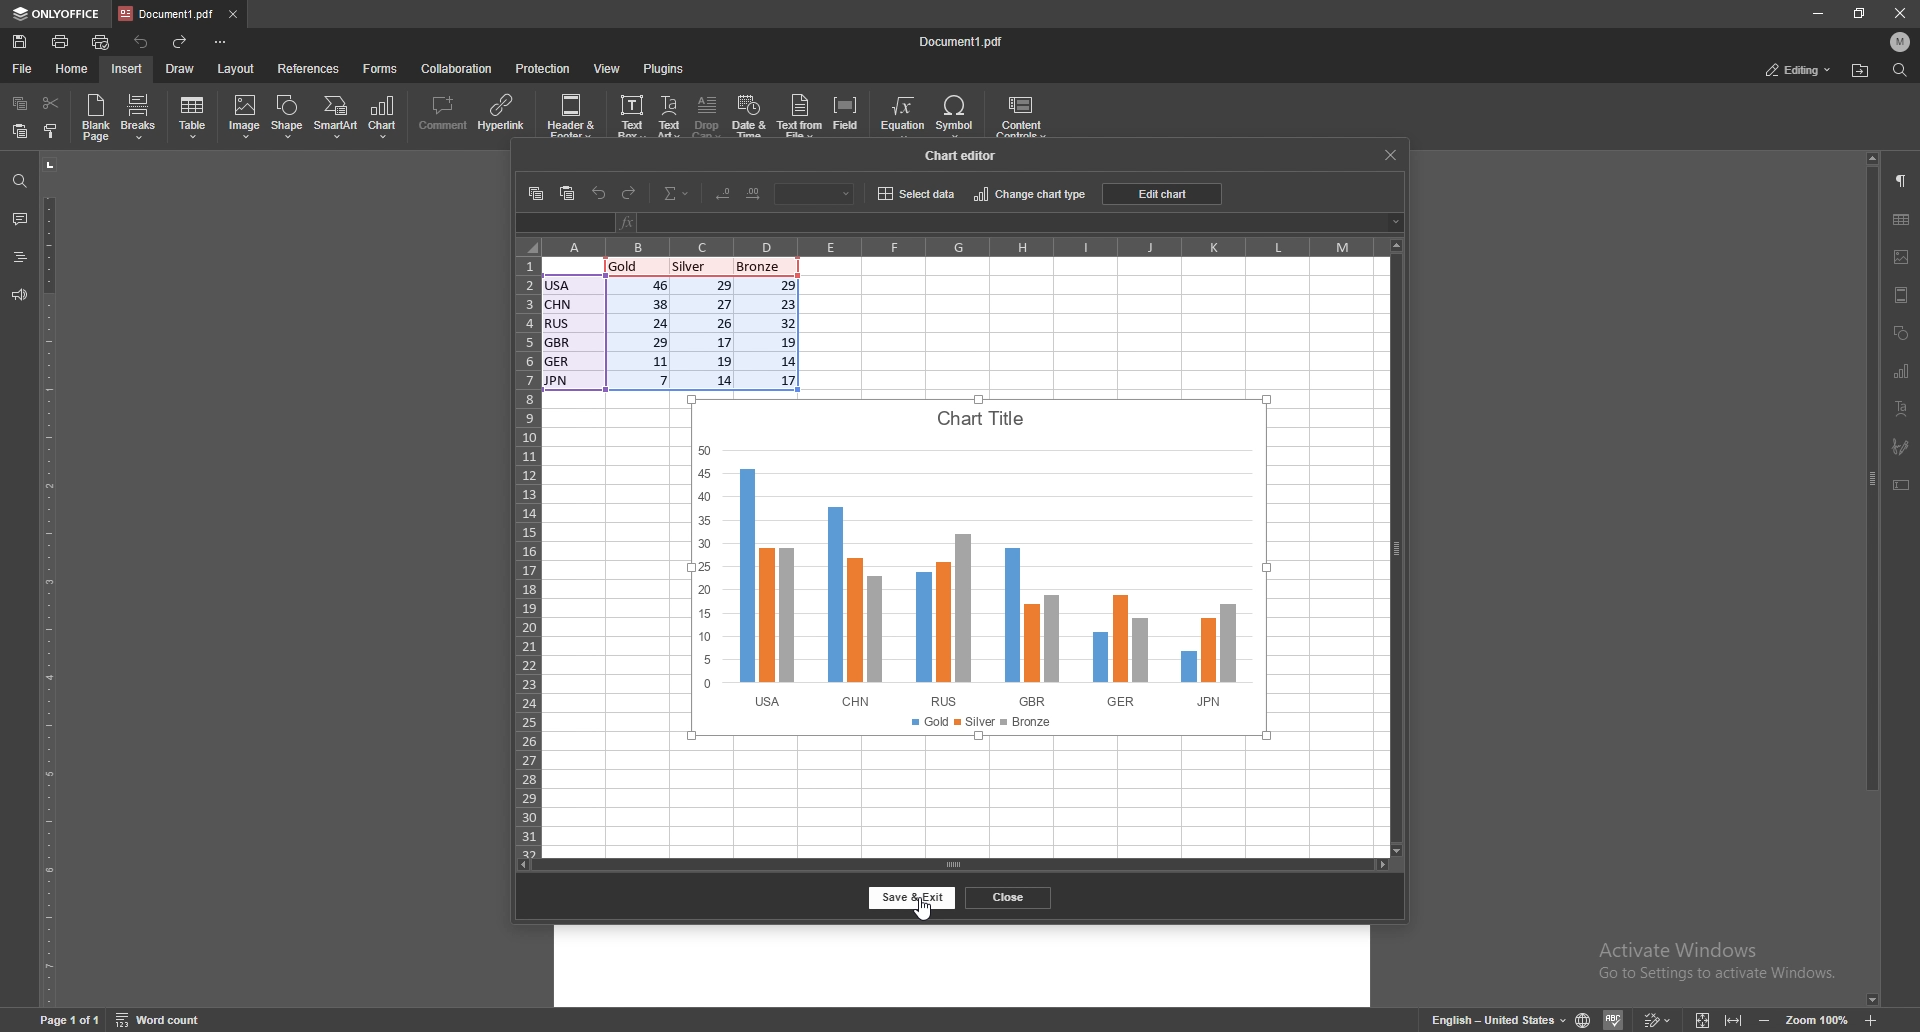 The height and width of the screenshot is (1032, 1920). Describe the element at coordinates (62, 42) in the screenshot. I see `print` at that location.